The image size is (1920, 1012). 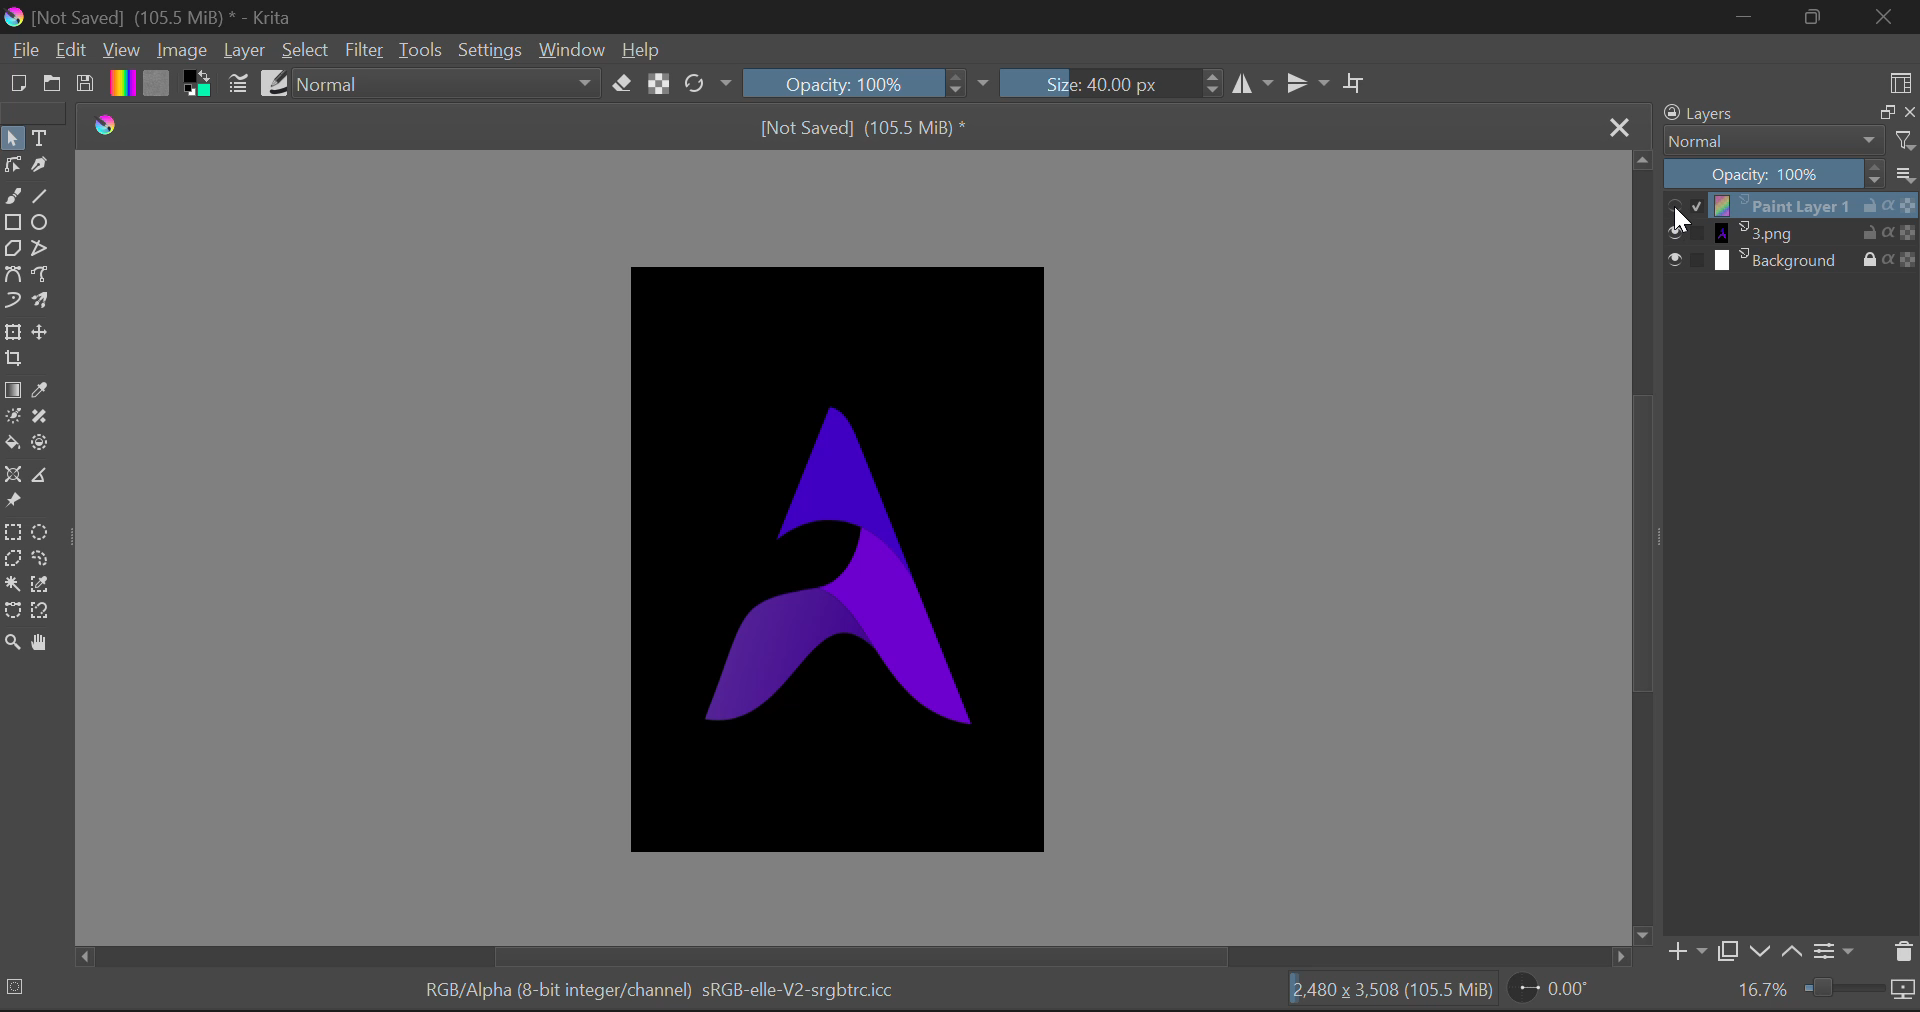 What do you see at coordinates (122, 51) in the screenshot?
I see `View` at bounding box center [122, 51].